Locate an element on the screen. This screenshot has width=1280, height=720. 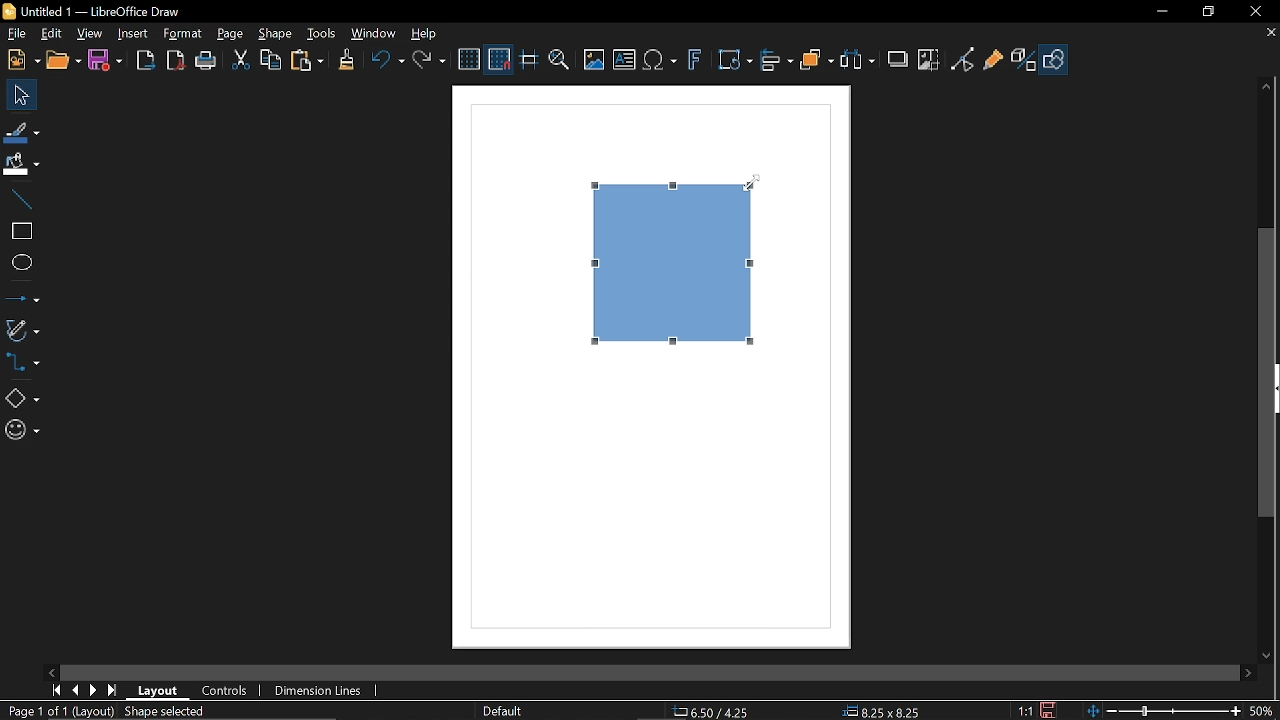
Helplines while moving is located at coordinates (528, 61).